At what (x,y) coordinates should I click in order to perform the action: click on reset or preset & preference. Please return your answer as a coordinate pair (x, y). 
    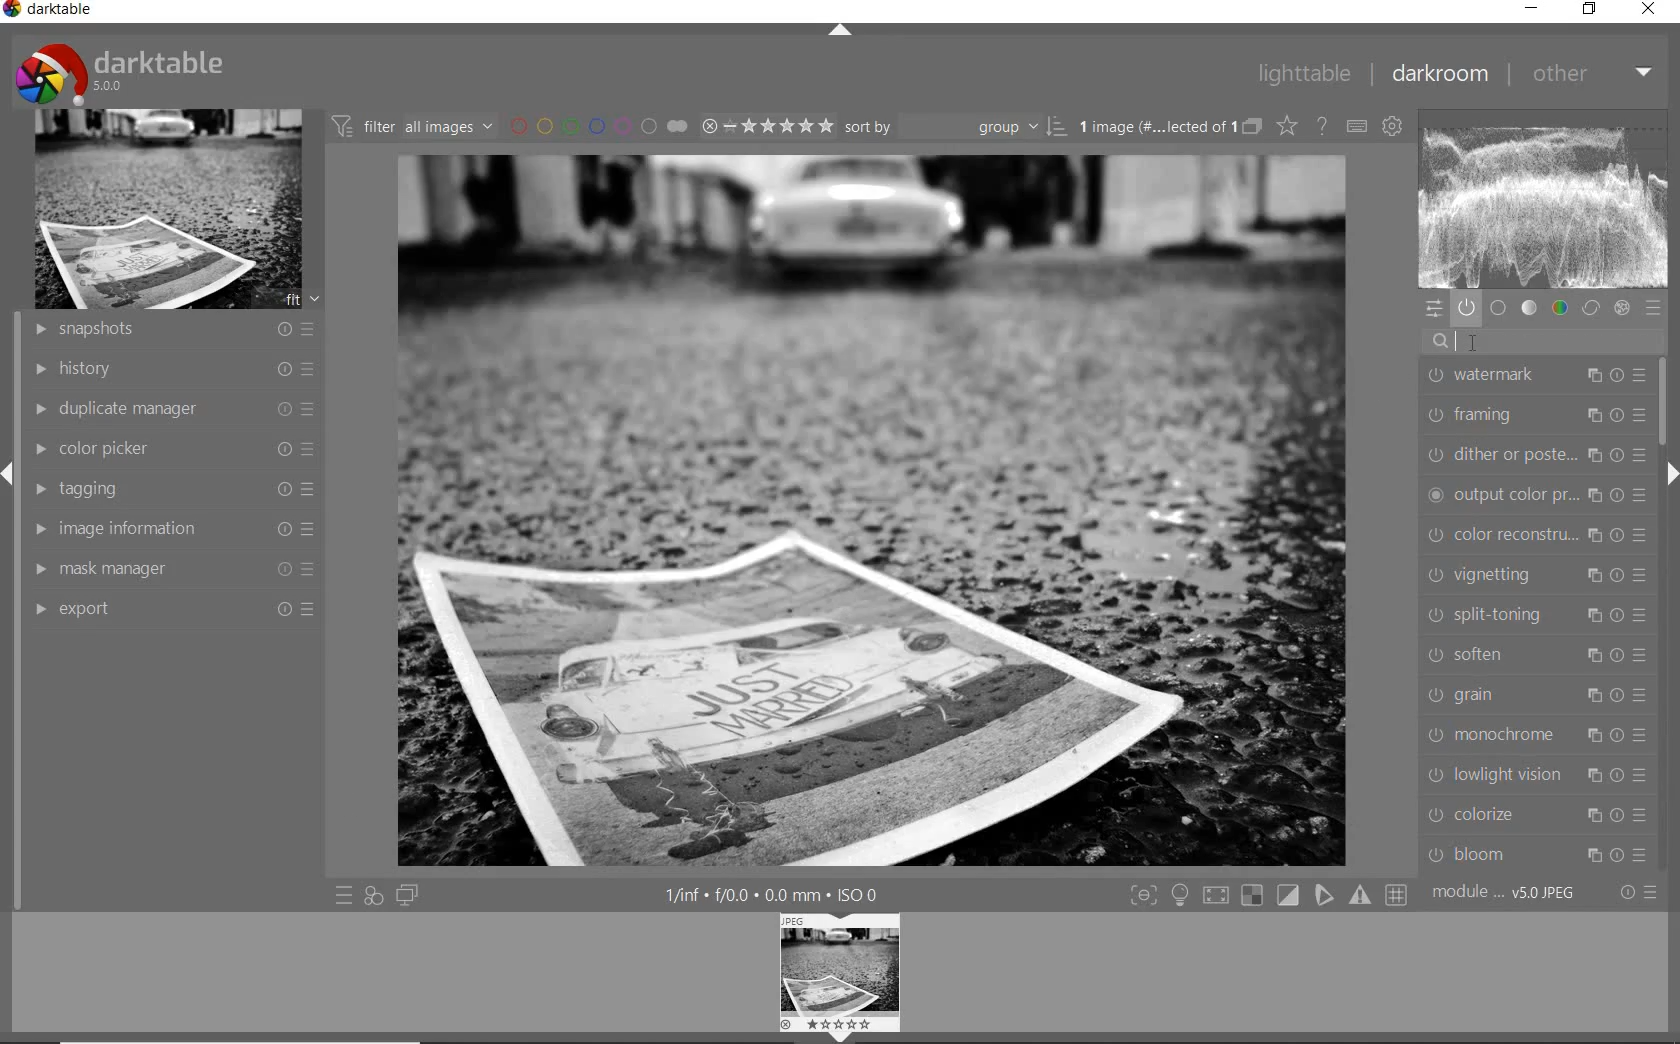
    Looking at the image, I should click on (1633, 895).